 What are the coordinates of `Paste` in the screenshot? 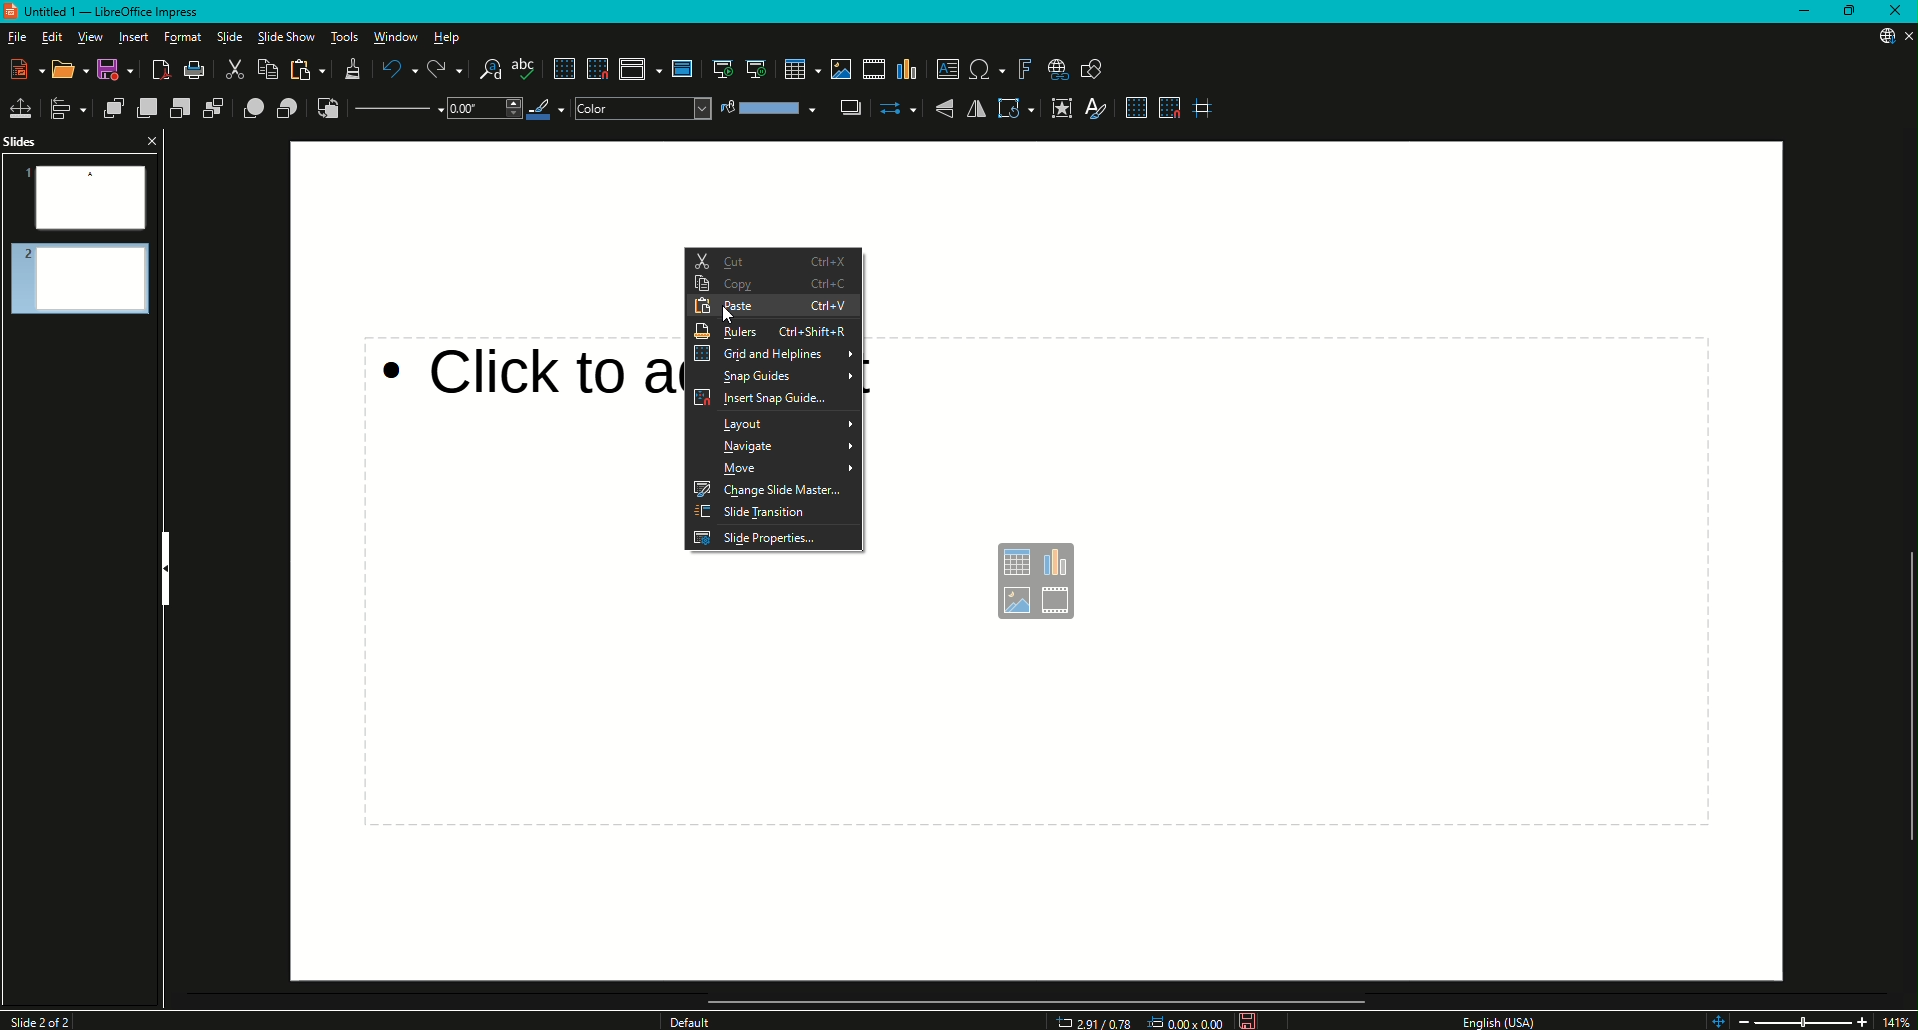 It's located at (305, 72).